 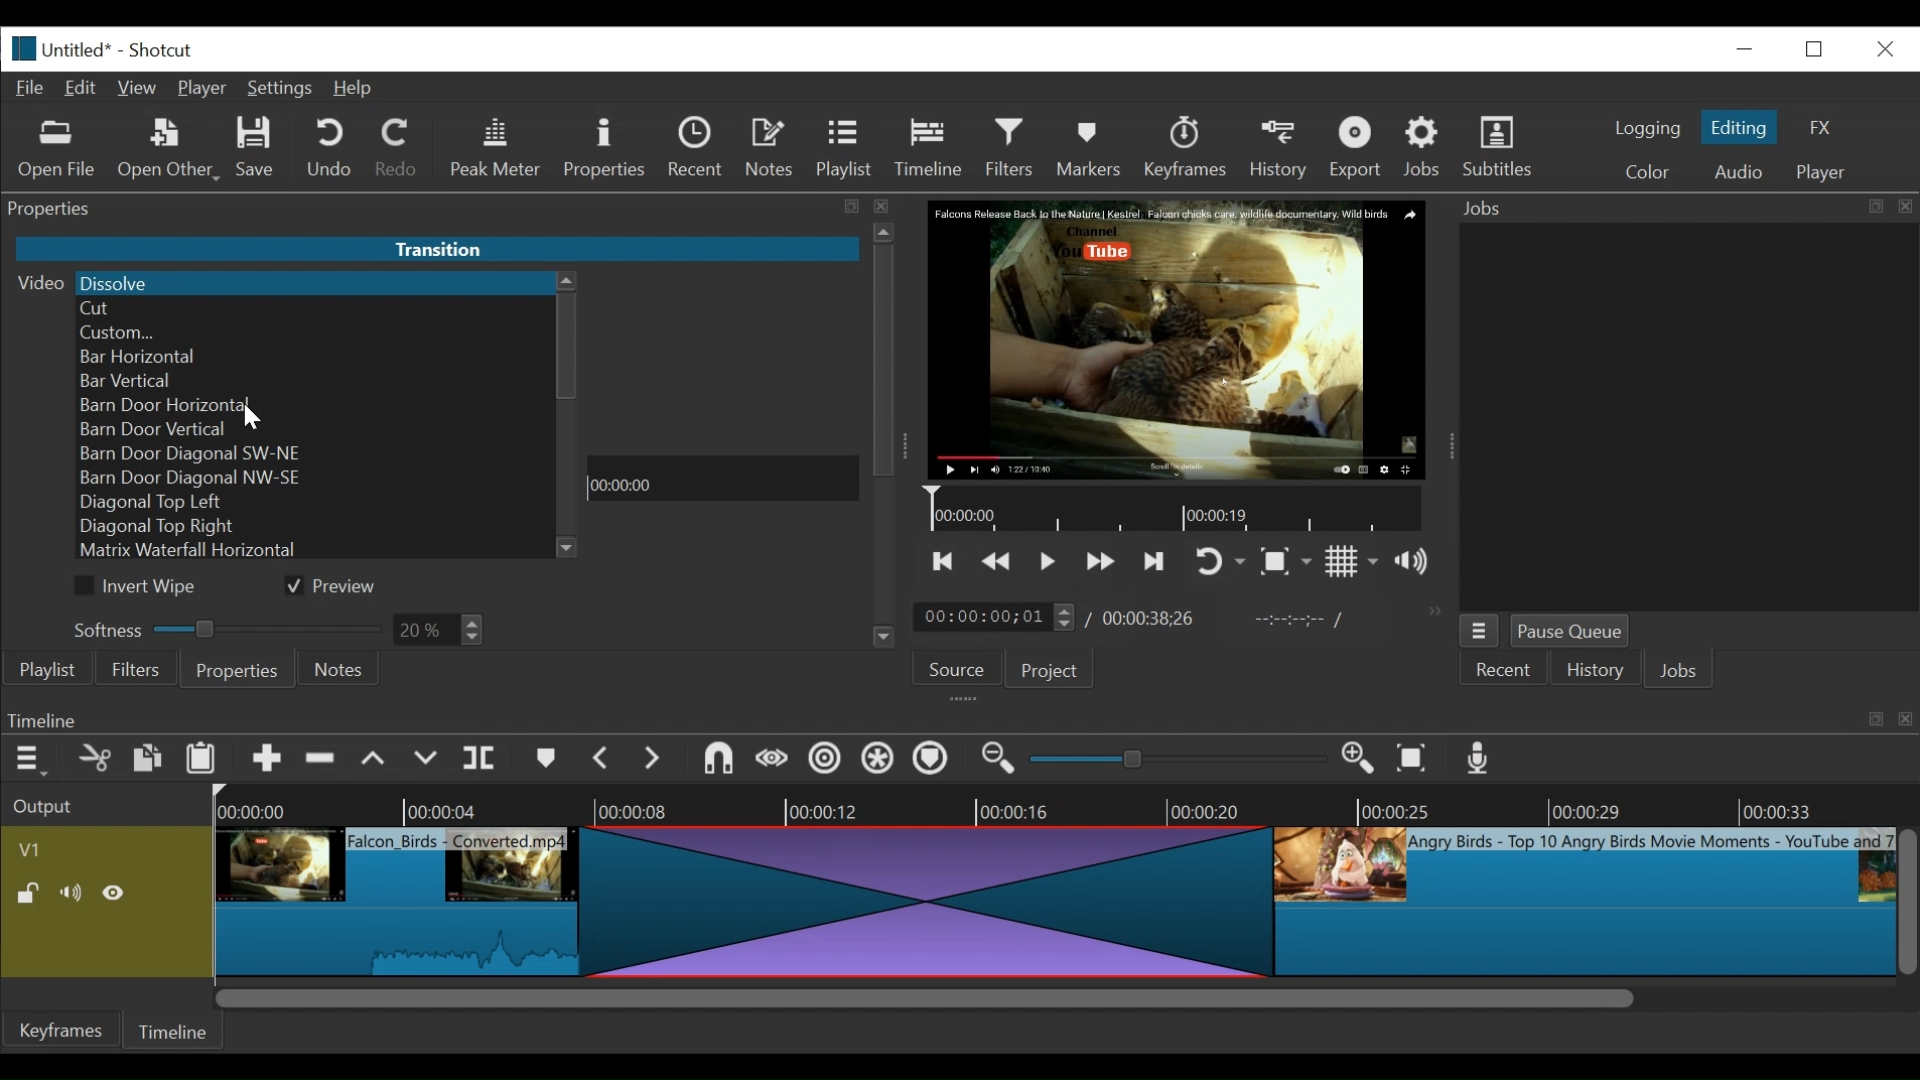 I want to click on Transitition, so click(x=436, y=251).